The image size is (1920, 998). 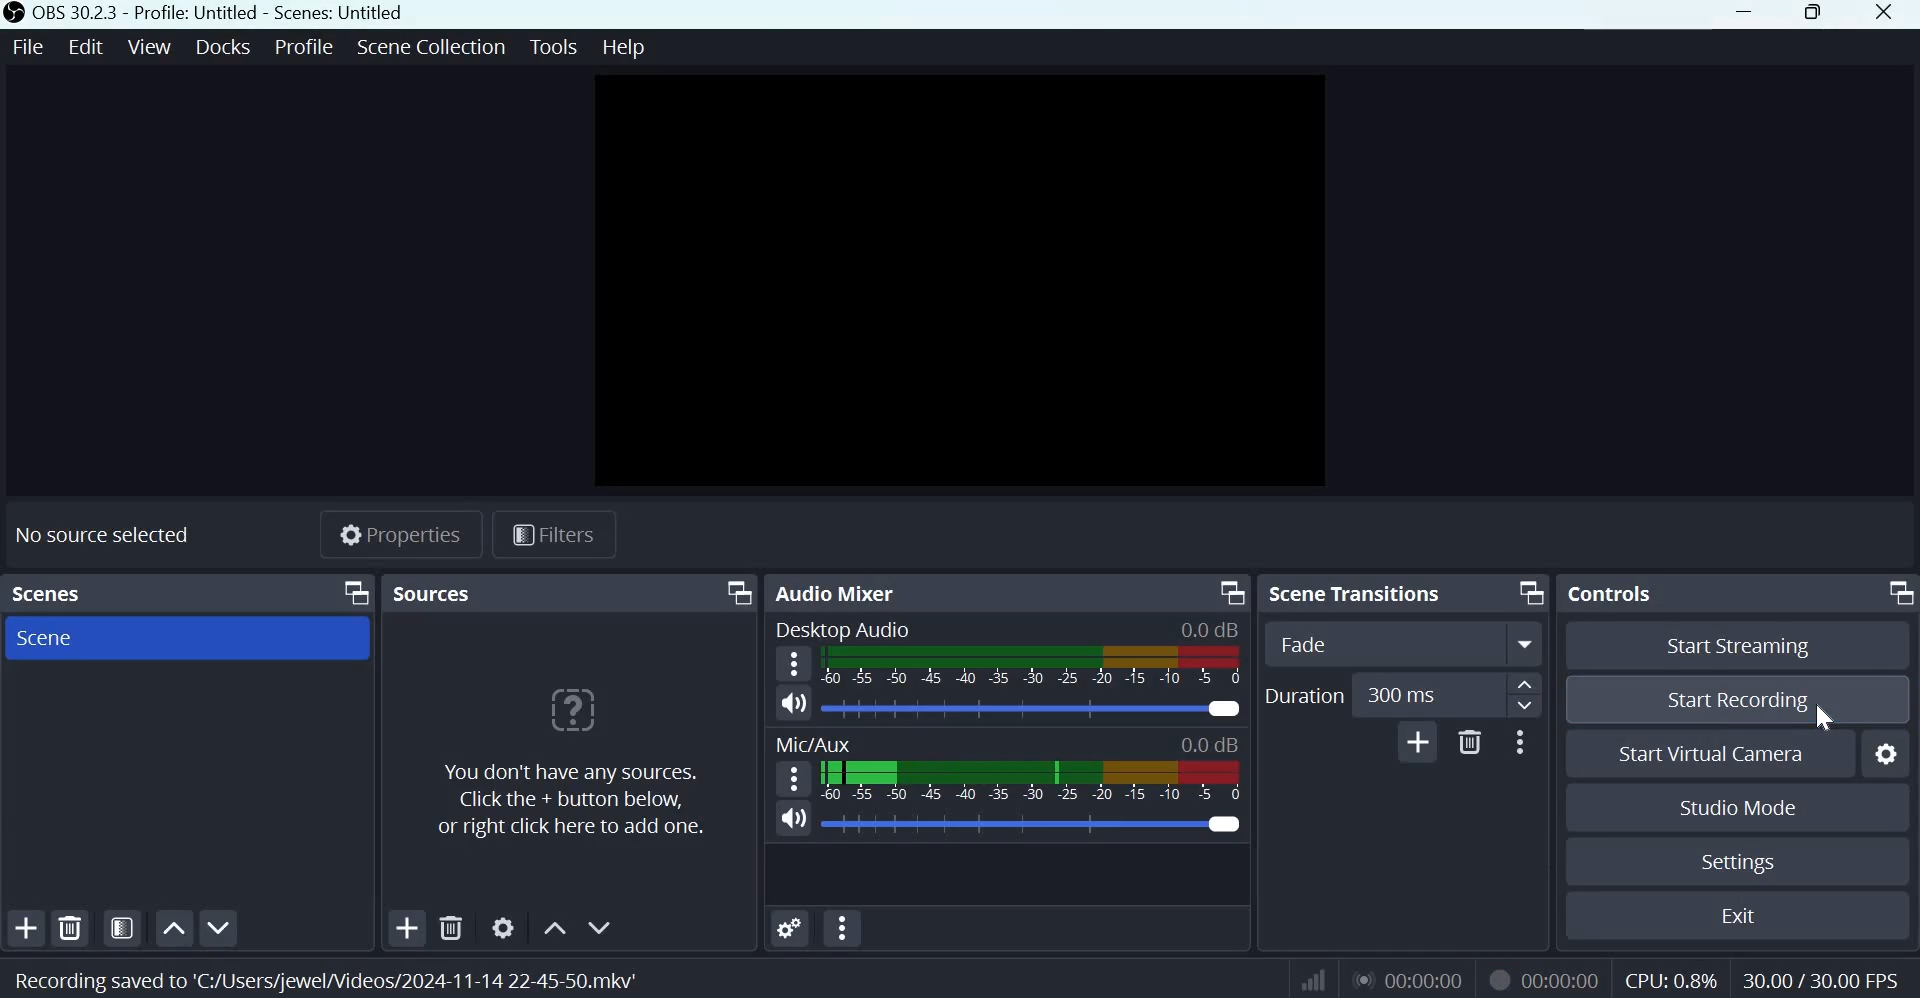 I want to click on increase, so click(x=1529, y=683).